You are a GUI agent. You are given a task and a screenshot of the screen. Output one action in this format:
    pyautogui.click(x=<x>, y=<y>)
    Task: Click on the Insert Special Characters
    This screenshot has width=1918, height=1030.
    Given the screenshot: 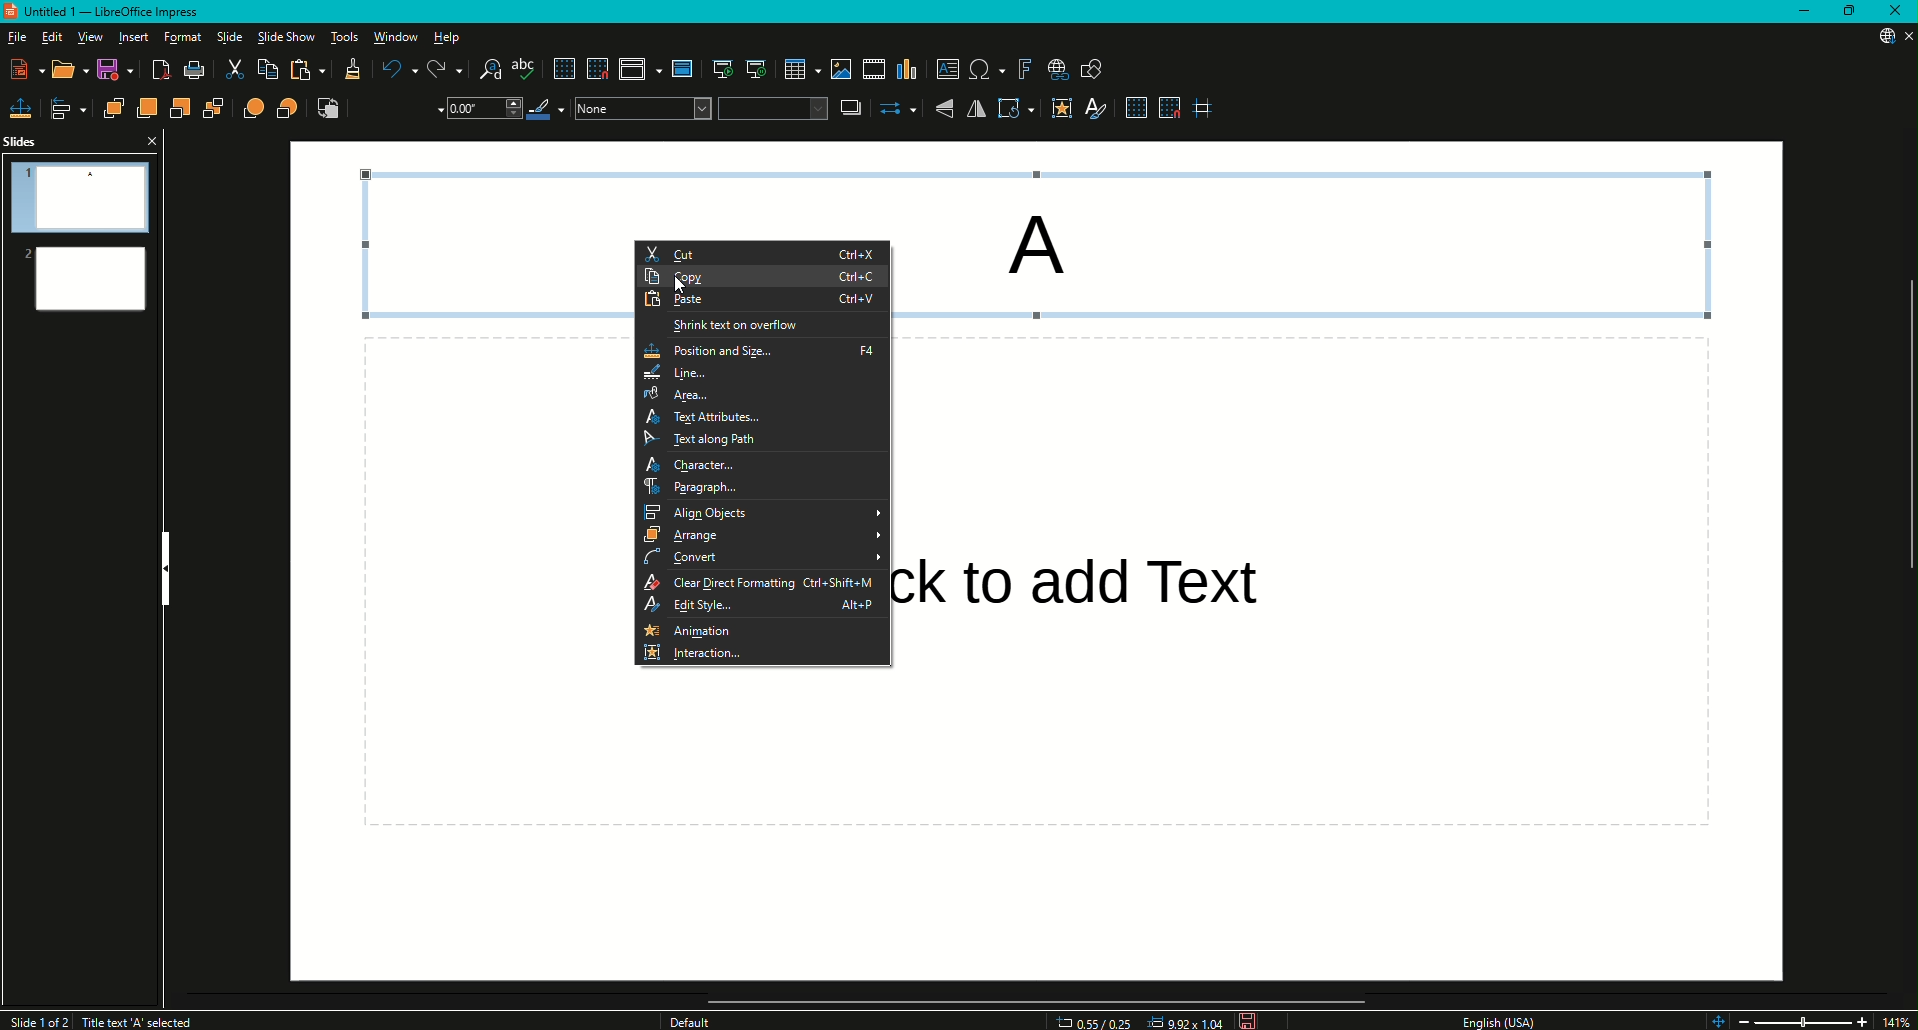 What is the action you would take?
    pyautogui.click(x=982, y=68)
    